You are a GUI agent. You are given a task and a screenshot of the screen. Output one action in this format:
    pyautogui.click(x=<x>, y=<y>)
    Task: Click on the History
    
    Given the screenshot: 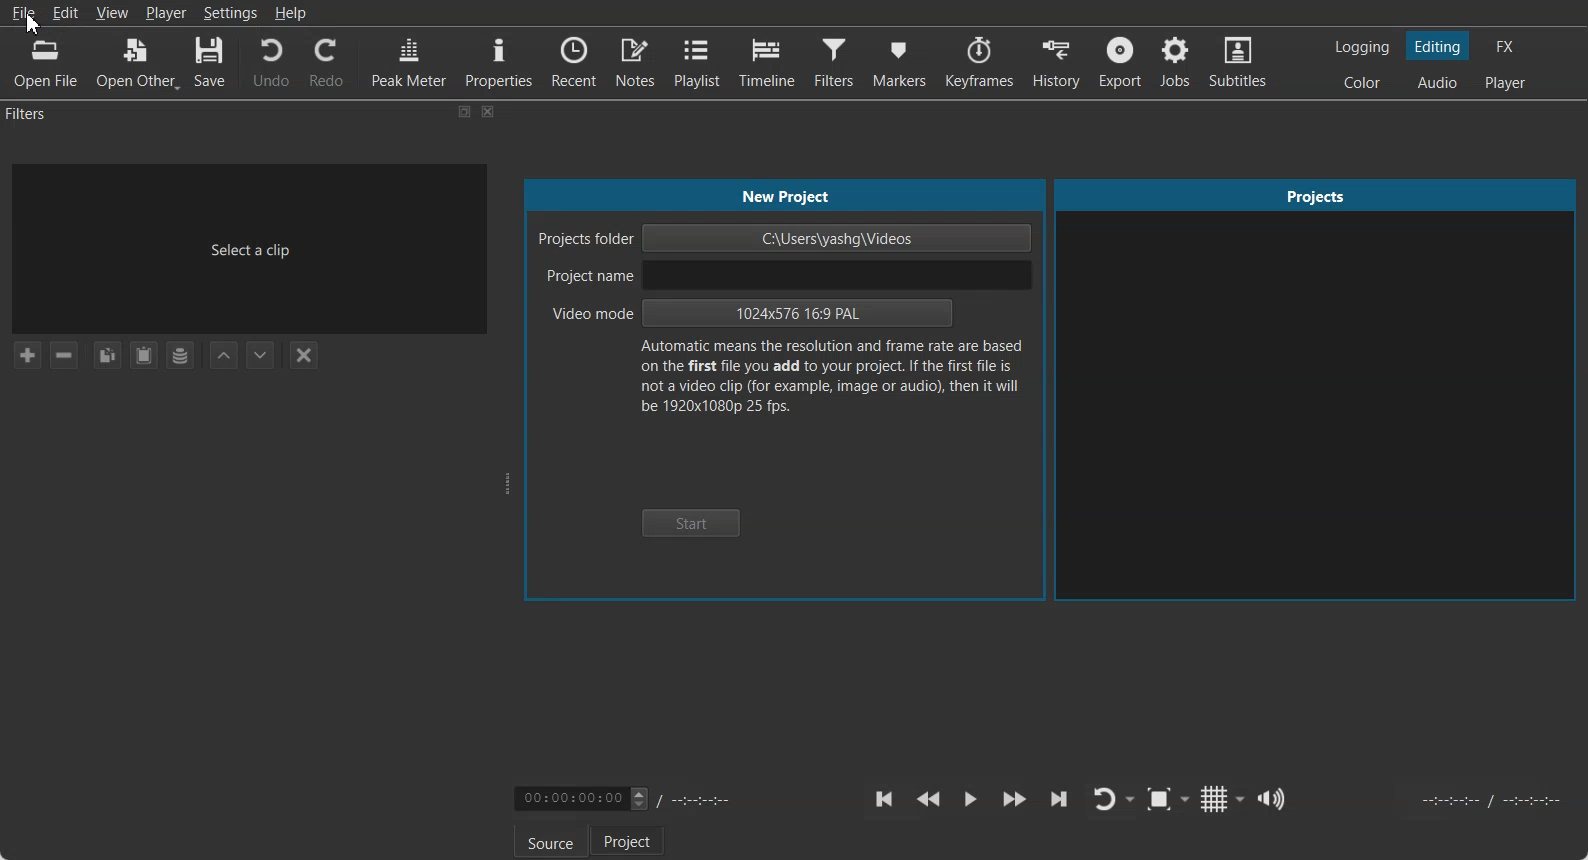 What is the action you would take?
    pyautogui.click(x=1055, y=62)
    